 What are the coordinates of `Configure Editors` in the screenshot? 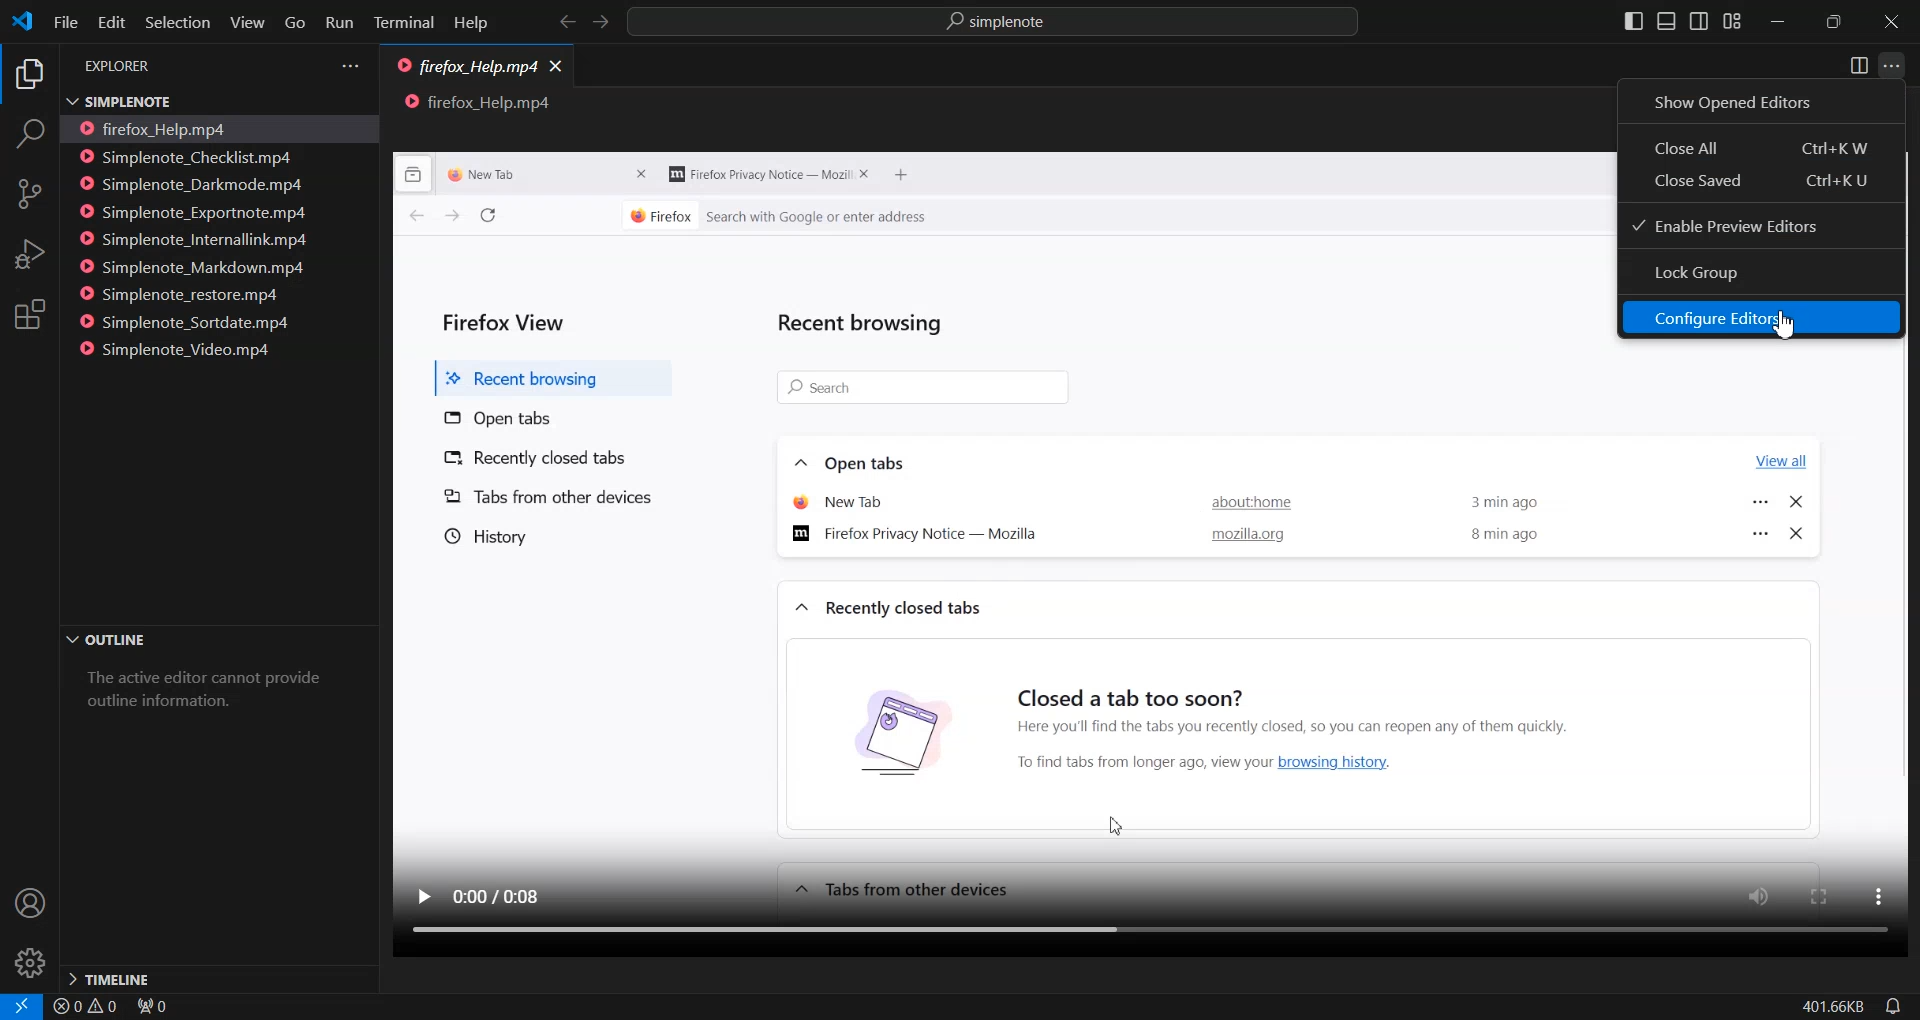 It's located at (1762, 317).